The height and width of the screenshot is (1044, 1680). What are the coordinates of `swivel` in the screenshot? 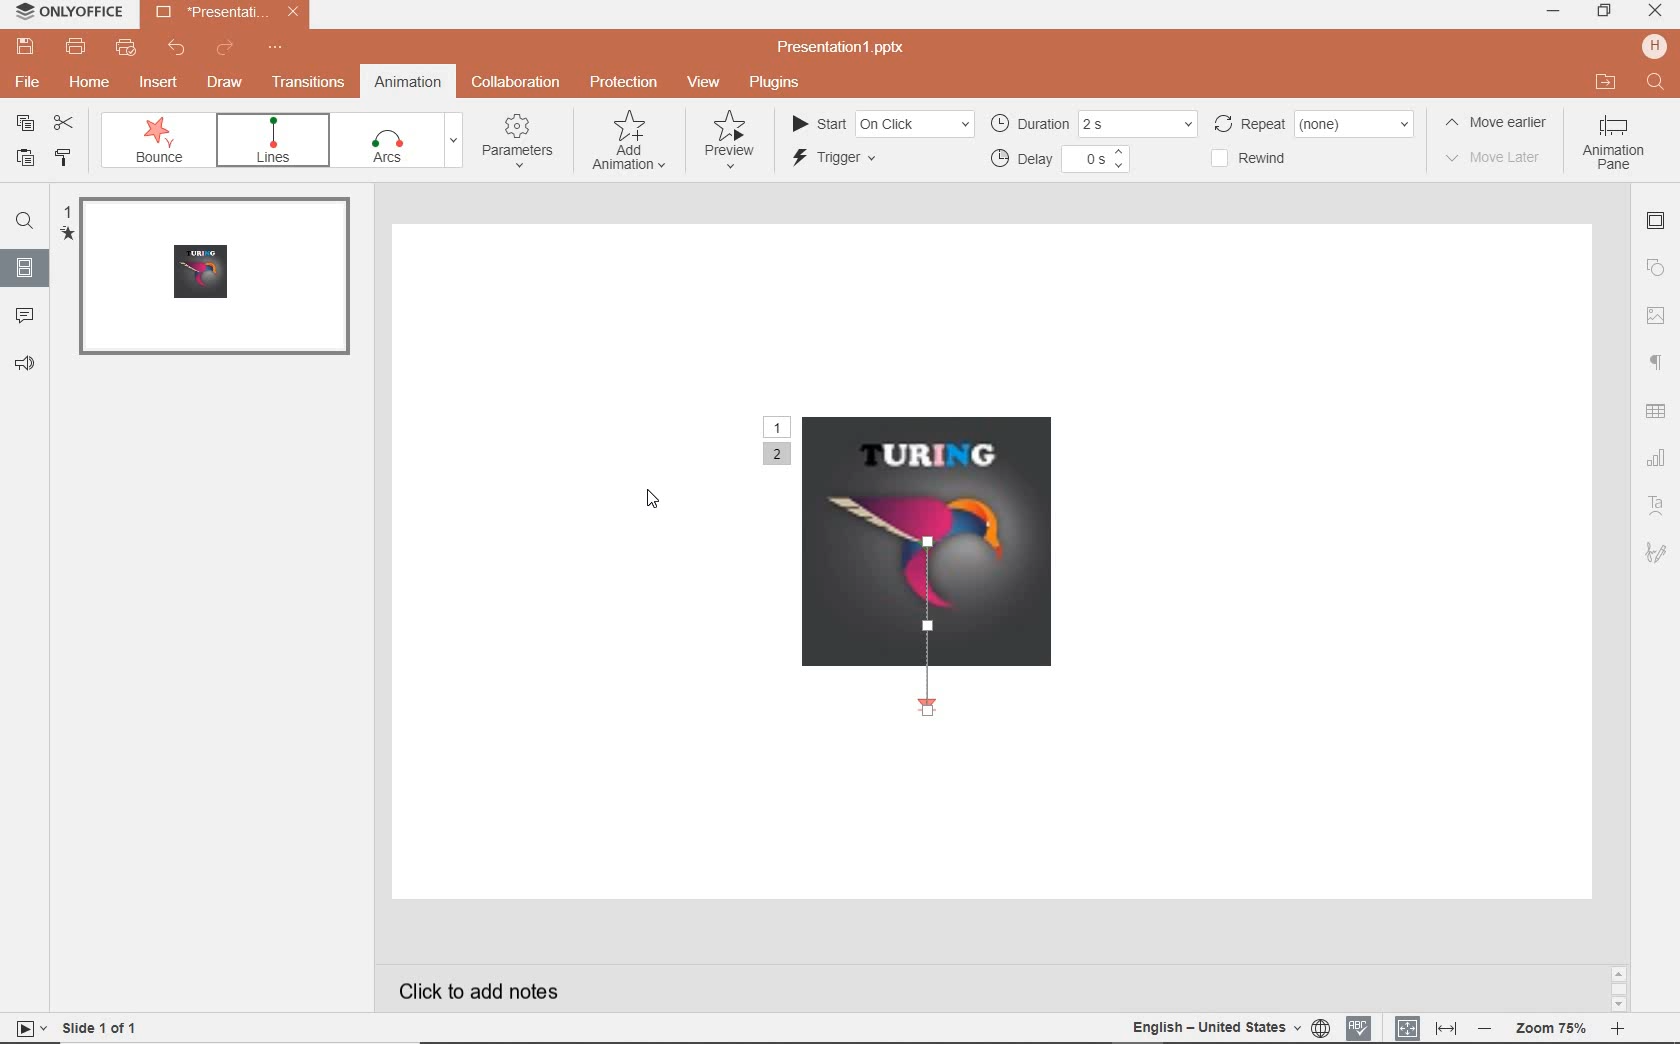 It's located at (158, 141).